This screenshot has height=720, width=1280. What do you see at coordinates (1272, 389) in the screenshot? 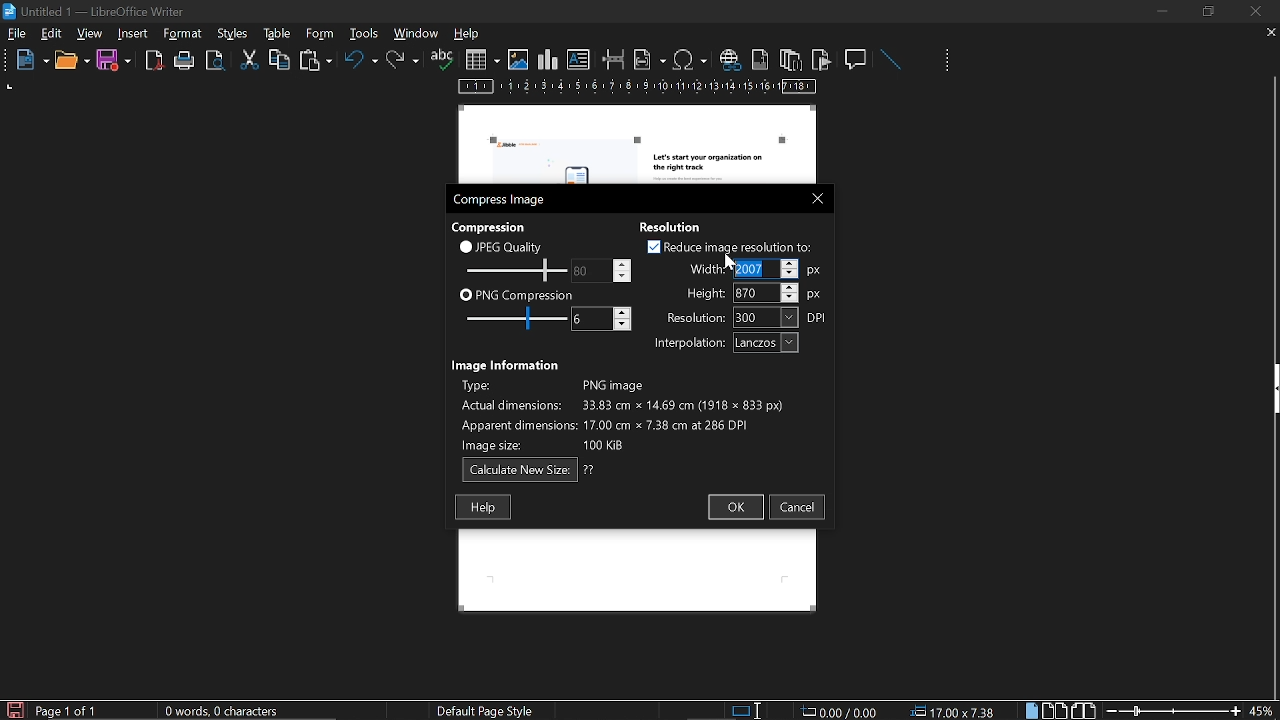
I see `side bar menu` at bounding box center [1272, 389].